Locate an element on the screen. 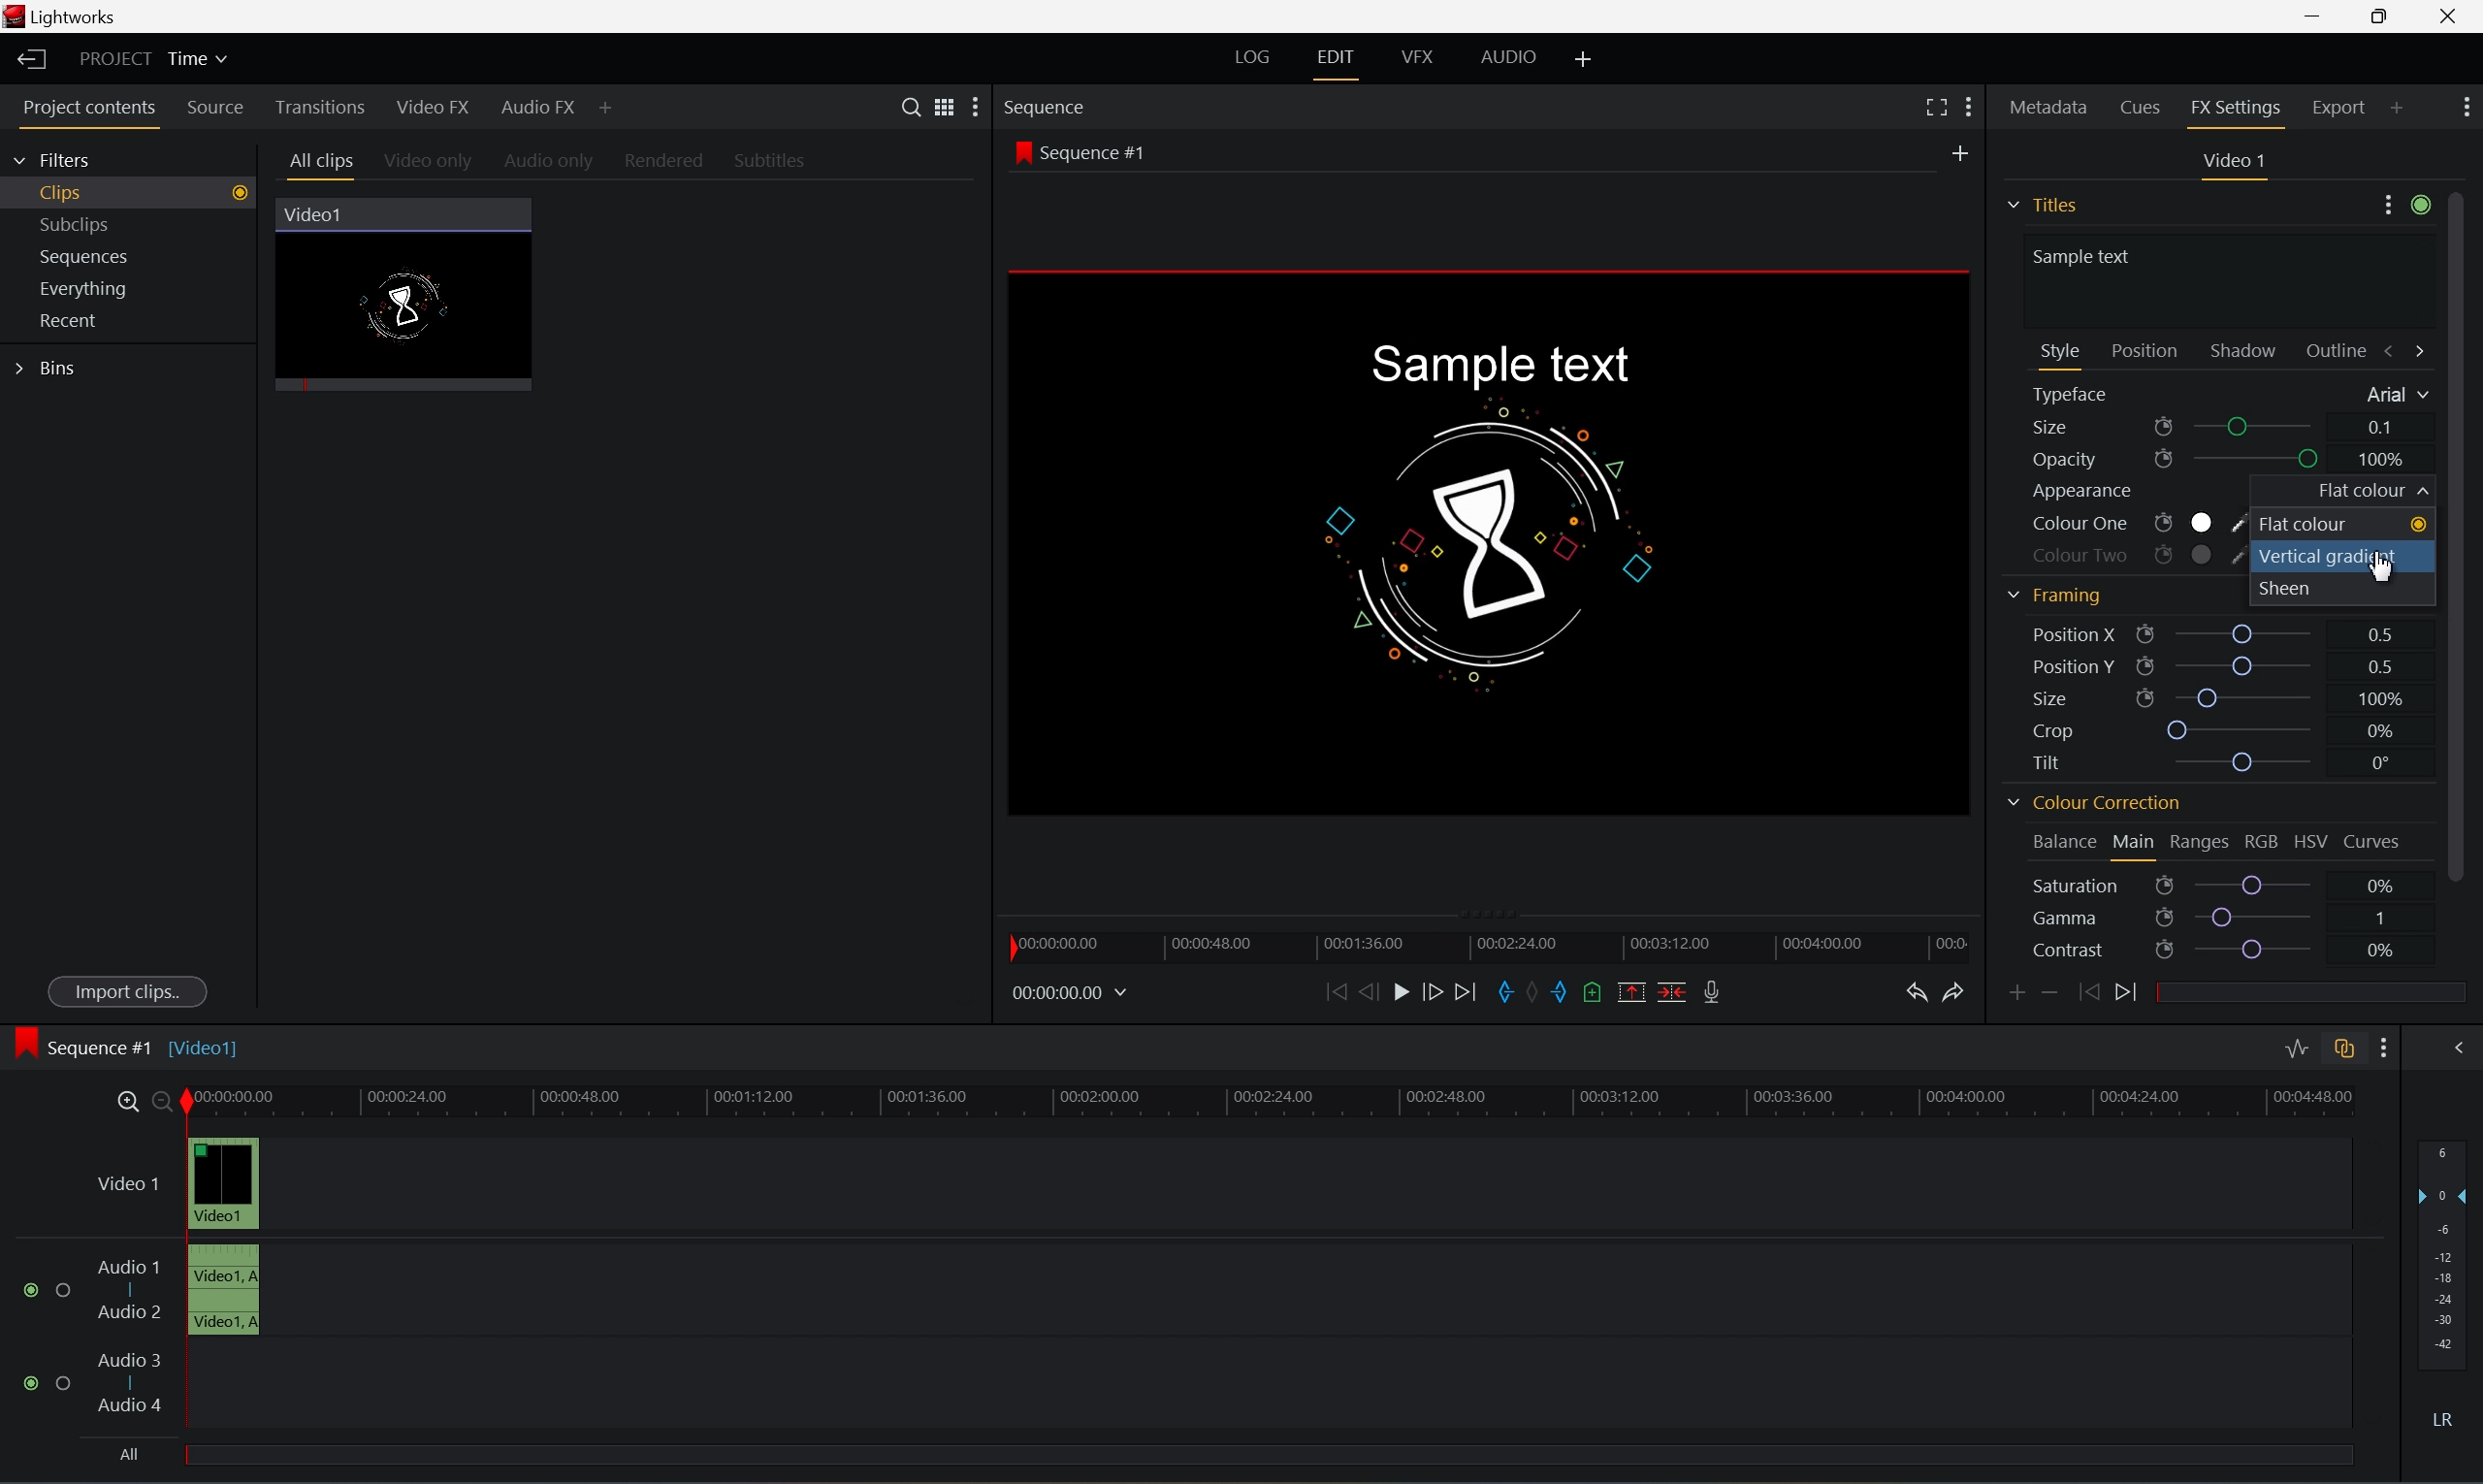 The width and height of the screenshot is (2483, 1484). sheen is located at coordinates (2301, 587).